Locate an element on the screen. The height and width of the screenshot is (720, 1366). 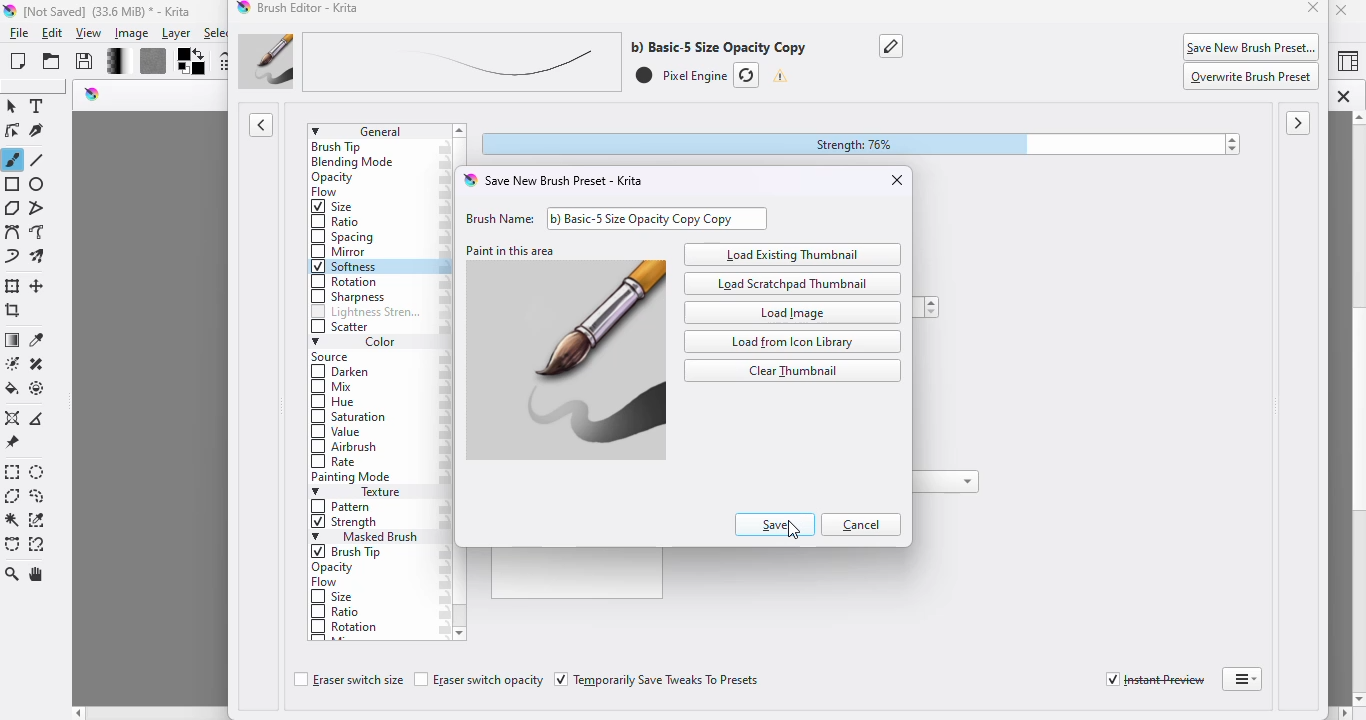
file is located at coordinates (19, 34).